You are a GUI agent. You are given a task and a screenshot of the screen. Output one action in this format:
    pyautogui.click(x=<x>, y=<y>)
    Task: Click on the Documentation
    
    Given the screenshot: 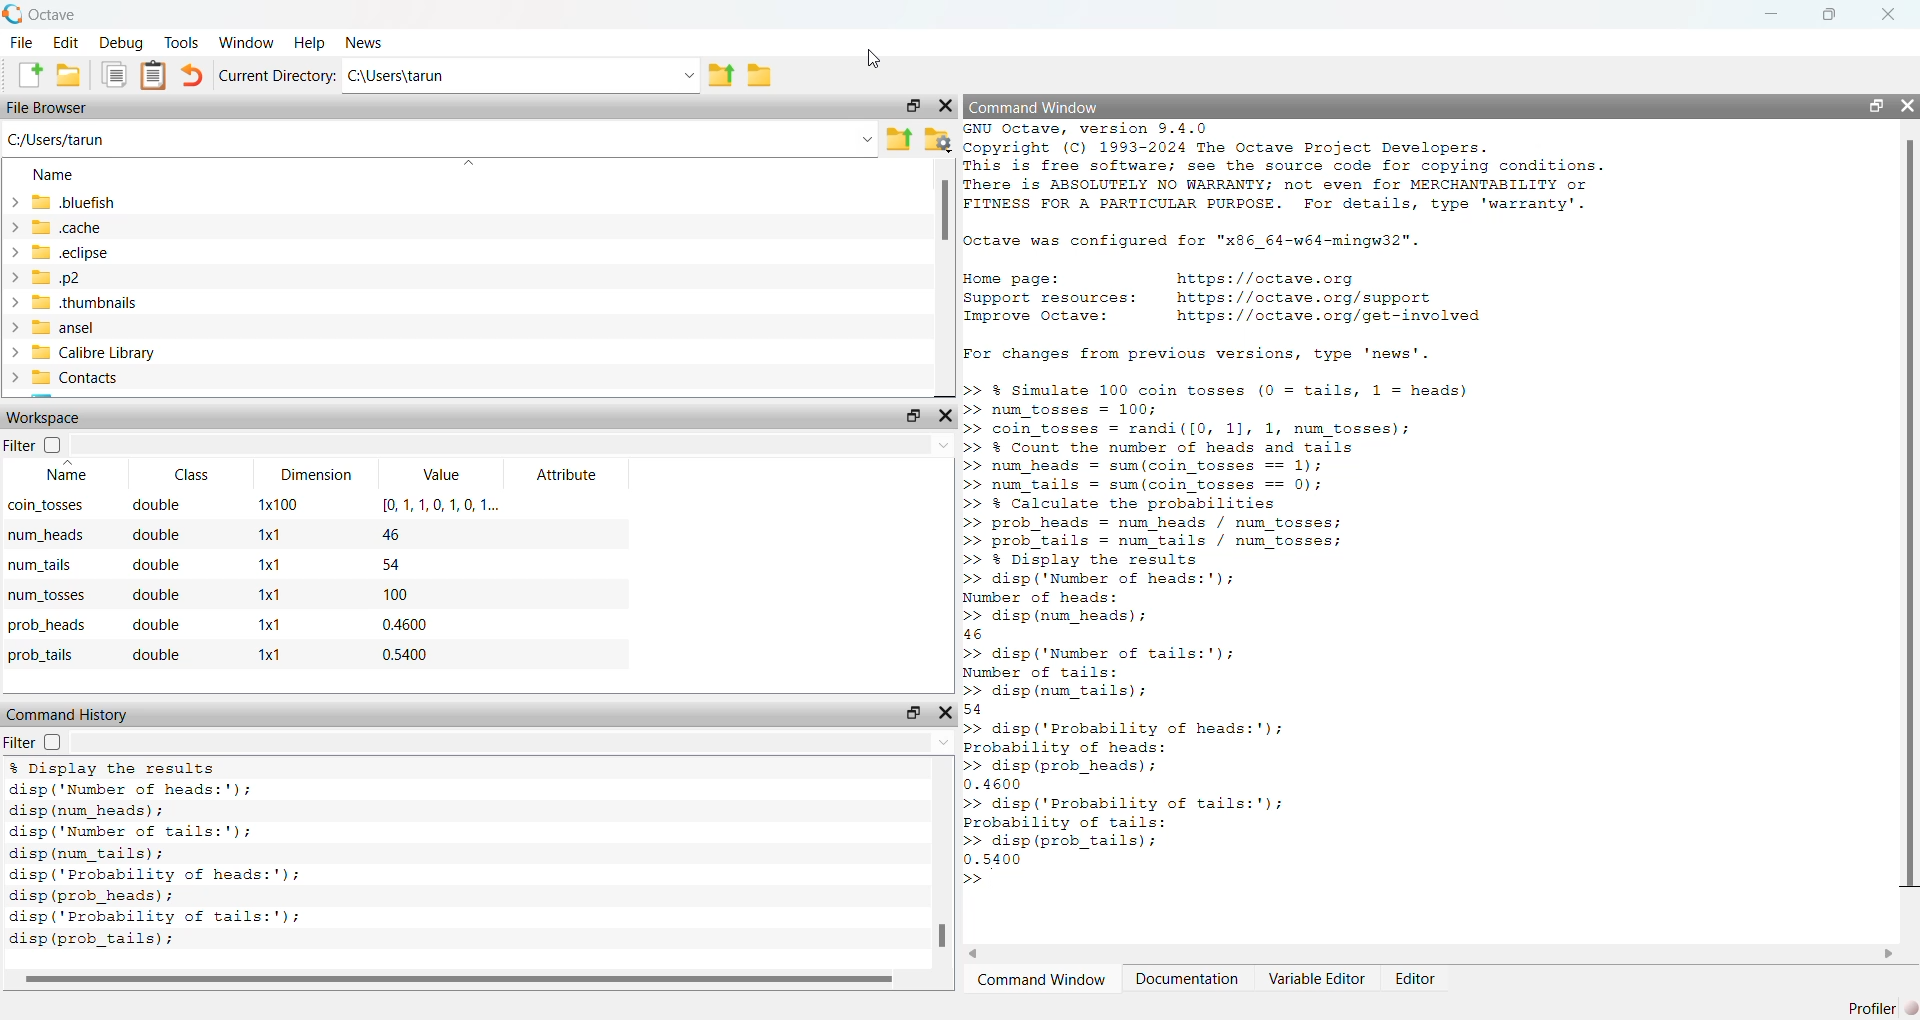 What is the action you would take?
    pyautogui.click(x=1188, y=979)
    